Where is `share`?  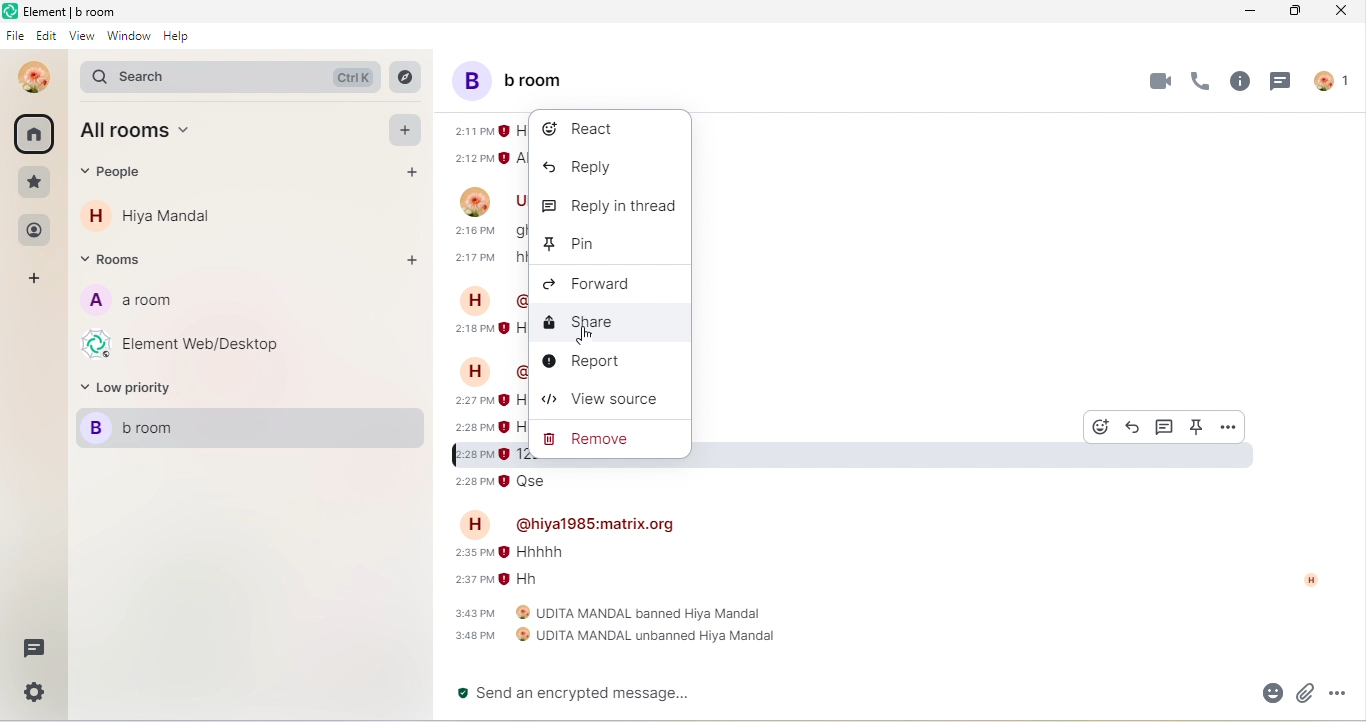 share is located at coordinates (596, 321).